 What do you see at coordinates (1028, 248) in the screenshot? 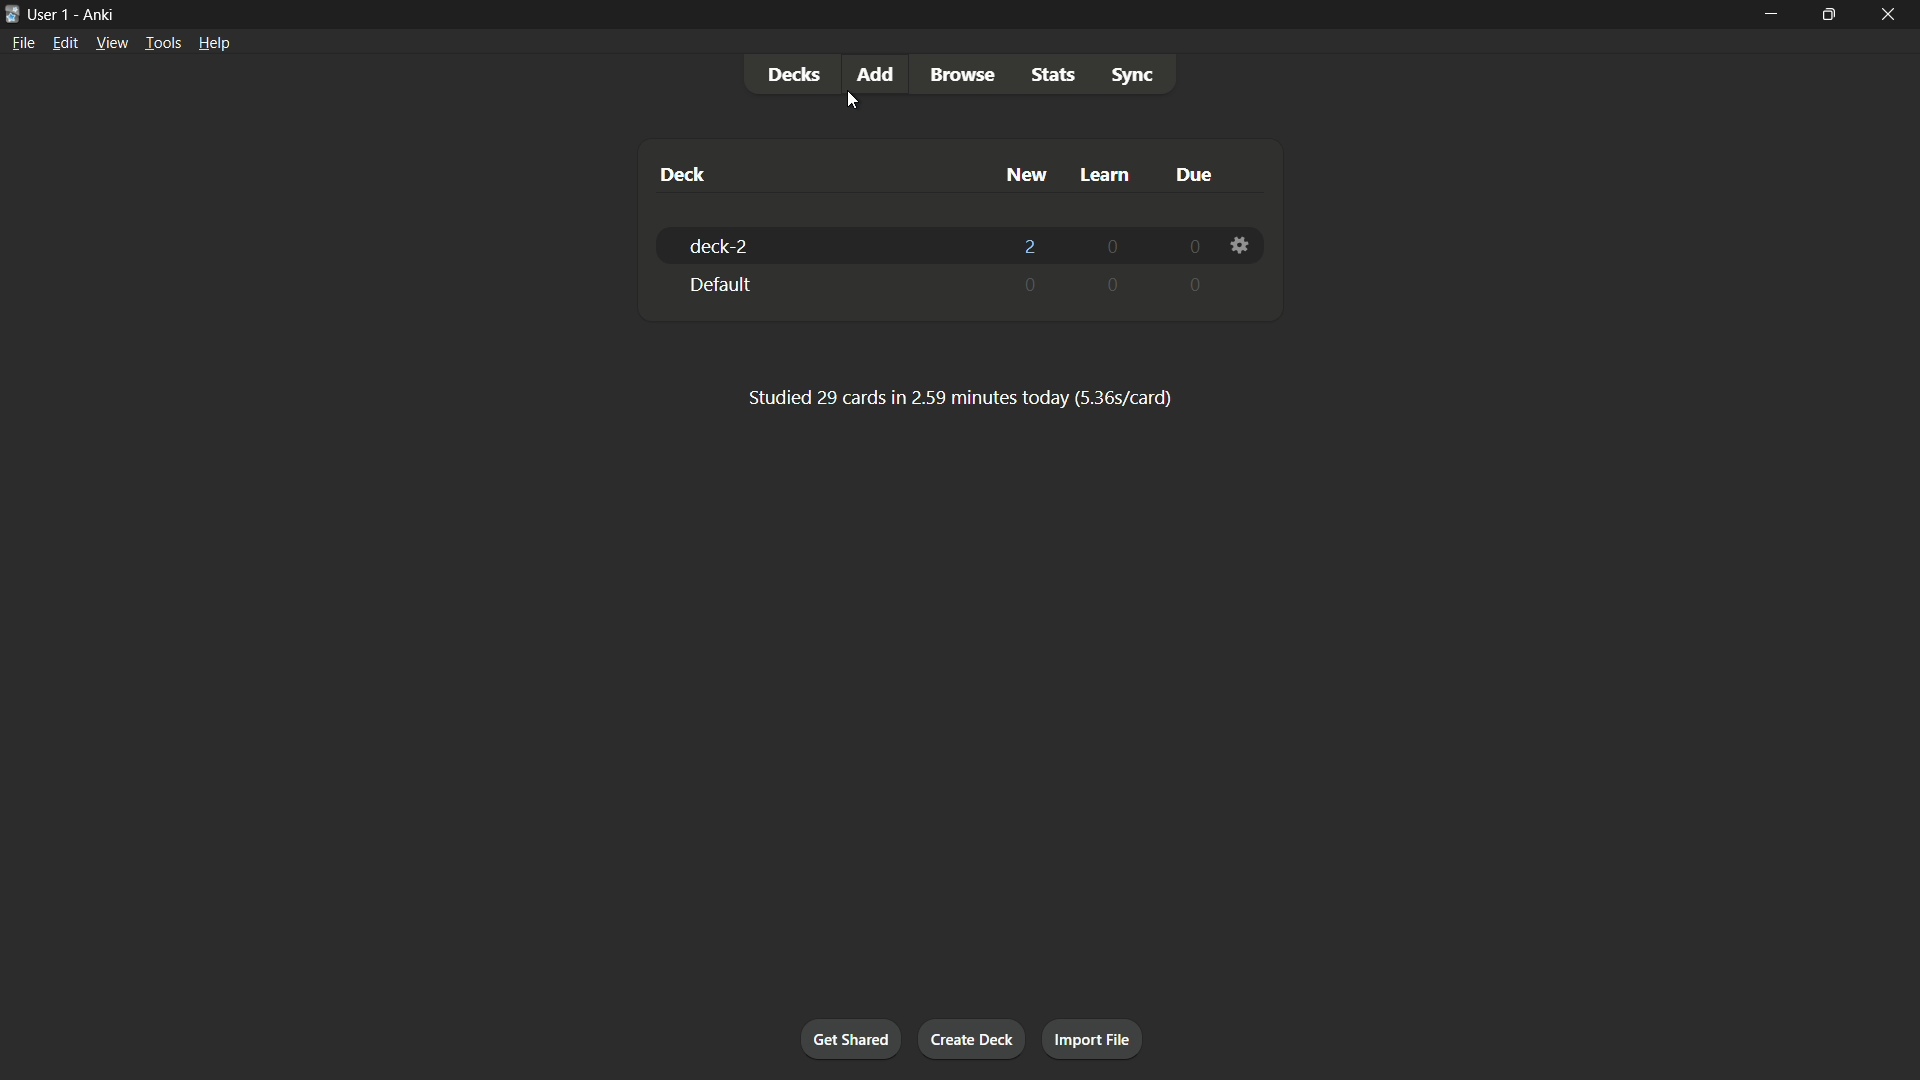
I see `2` at bounding box center [1028, 248].